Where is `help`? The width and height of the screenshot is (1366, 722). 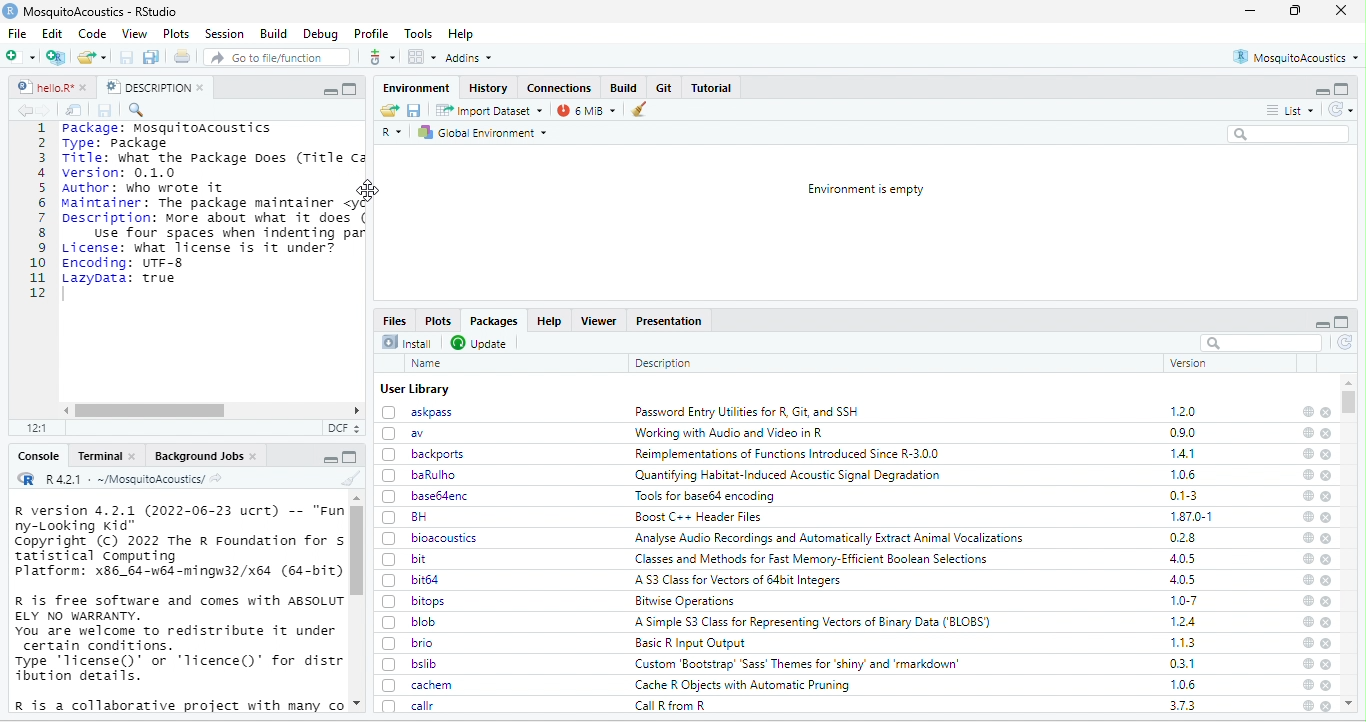
help is located at coordinates (1307, 474).